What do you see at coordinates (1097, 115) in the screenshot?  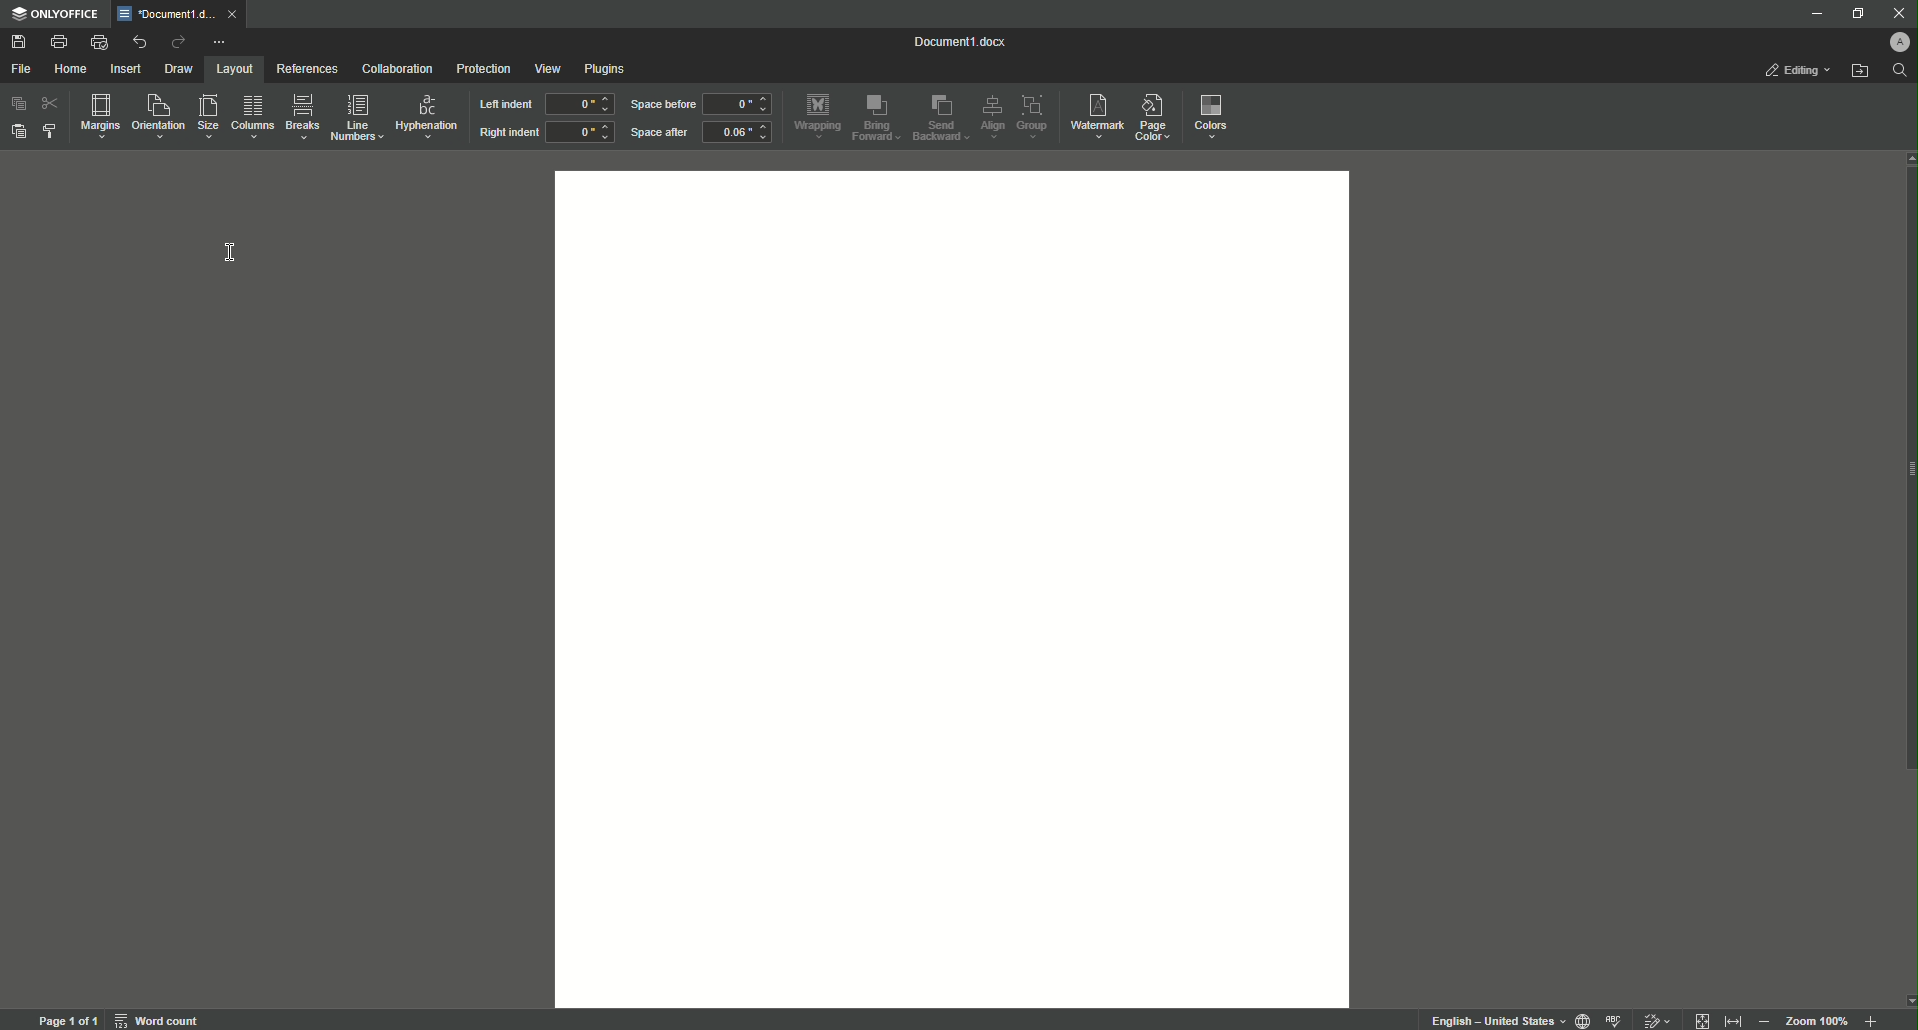 I see `Watermark` at bounding box center [1097, 115].